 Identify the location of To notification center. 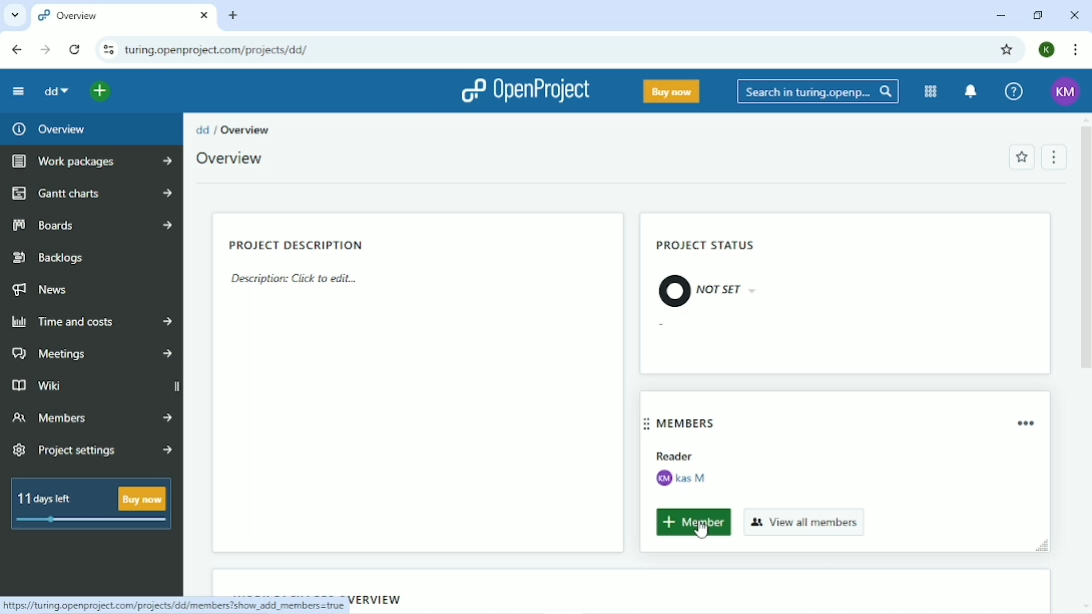
(969, 92).